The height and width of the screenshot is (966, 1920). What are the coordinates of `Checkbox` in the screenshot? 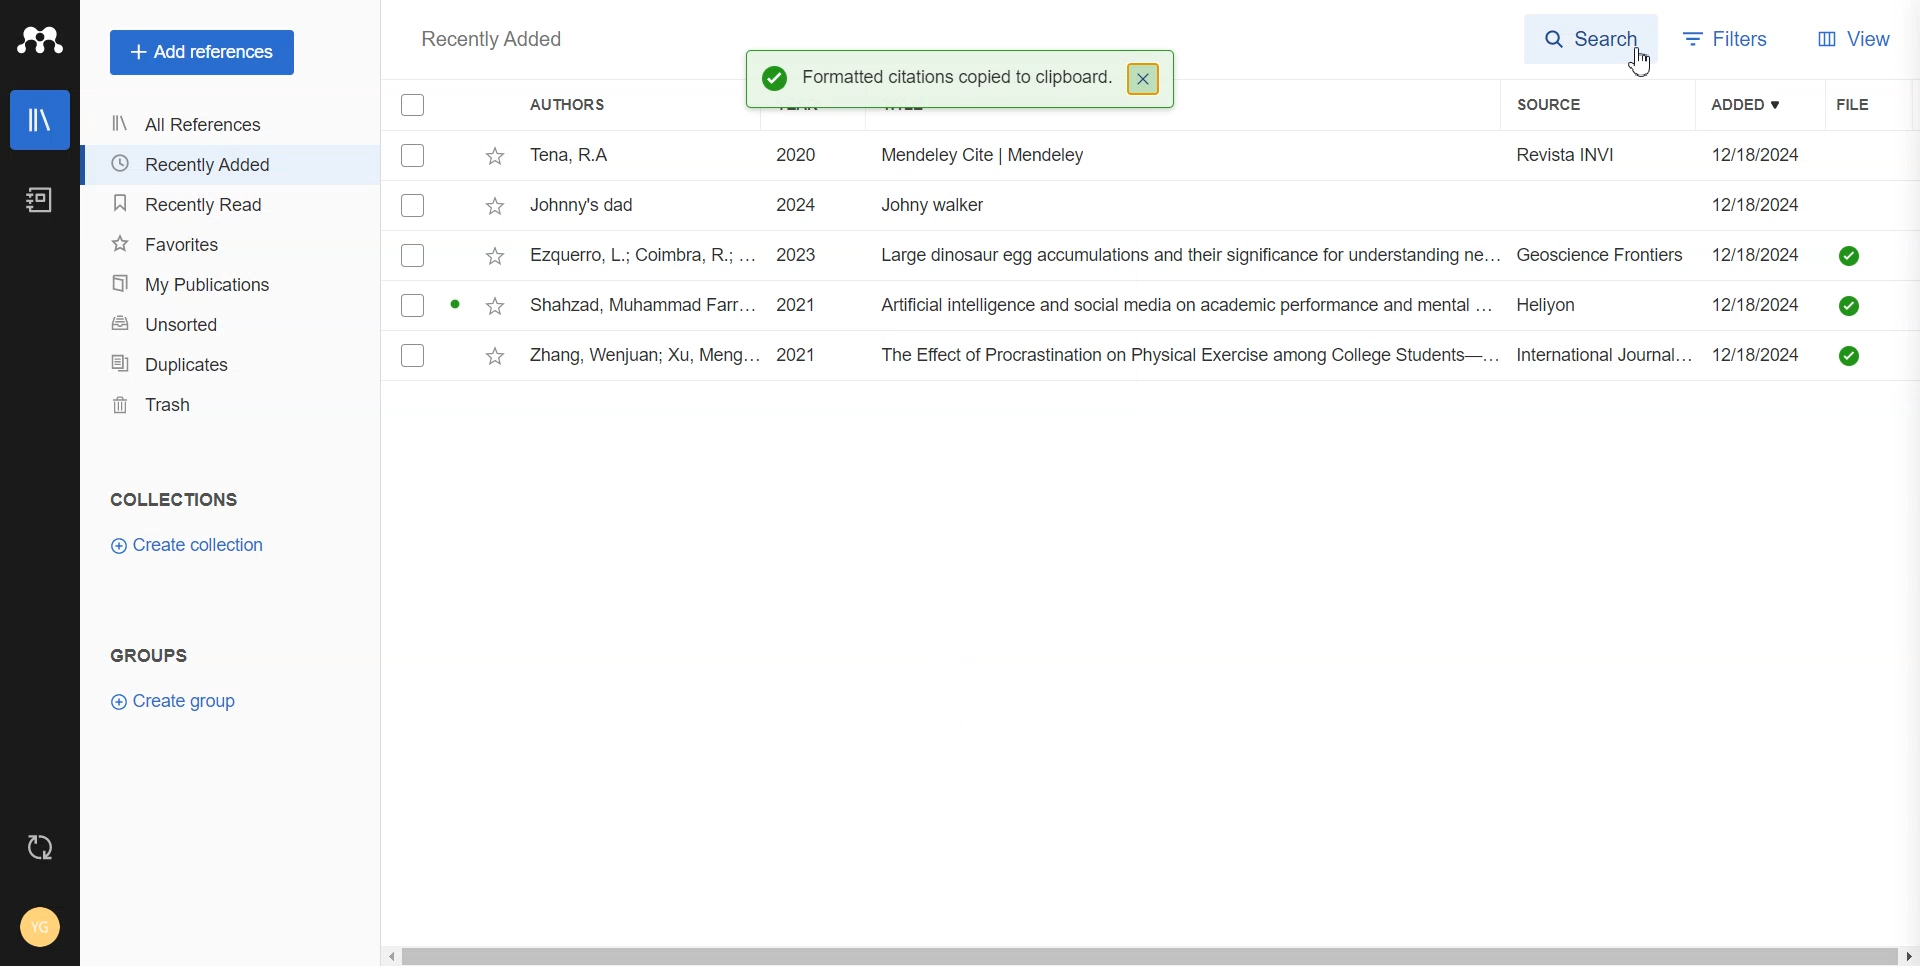 It's located at (412, 305).